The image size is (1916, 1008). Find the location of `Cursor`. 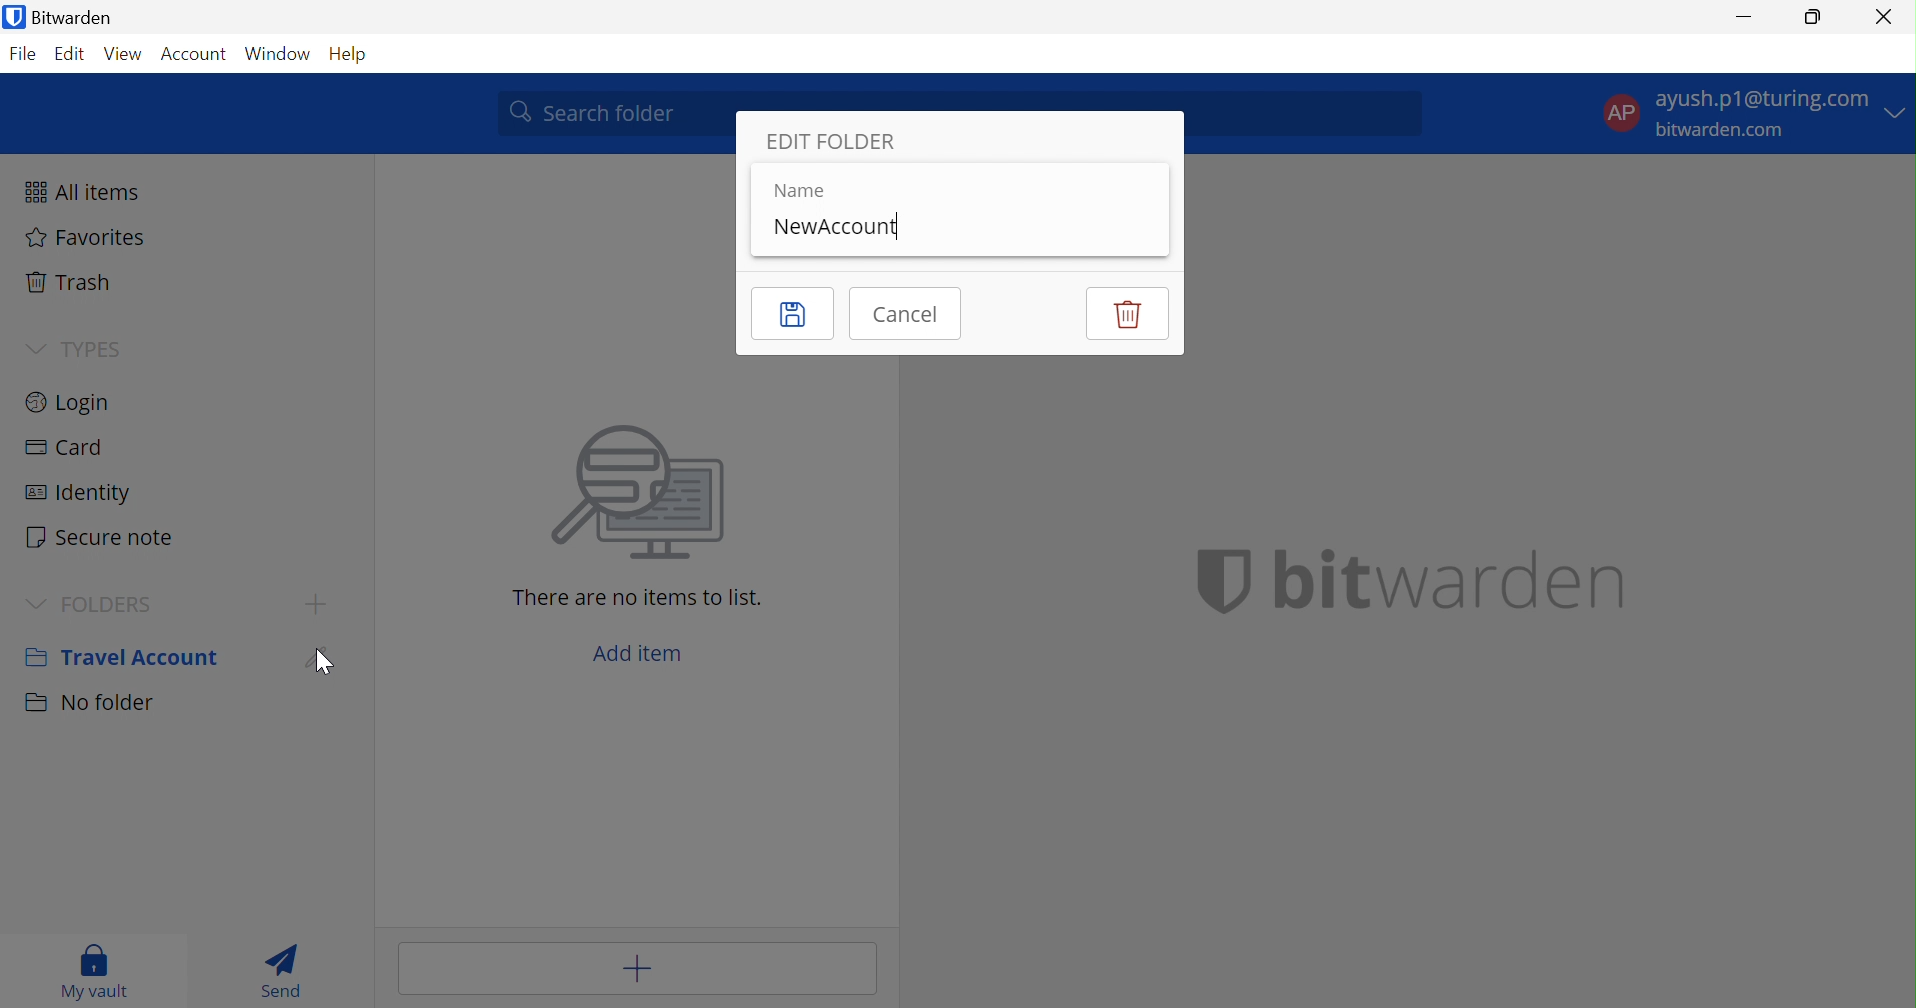

Cursor is located at coordinates (322, 661).